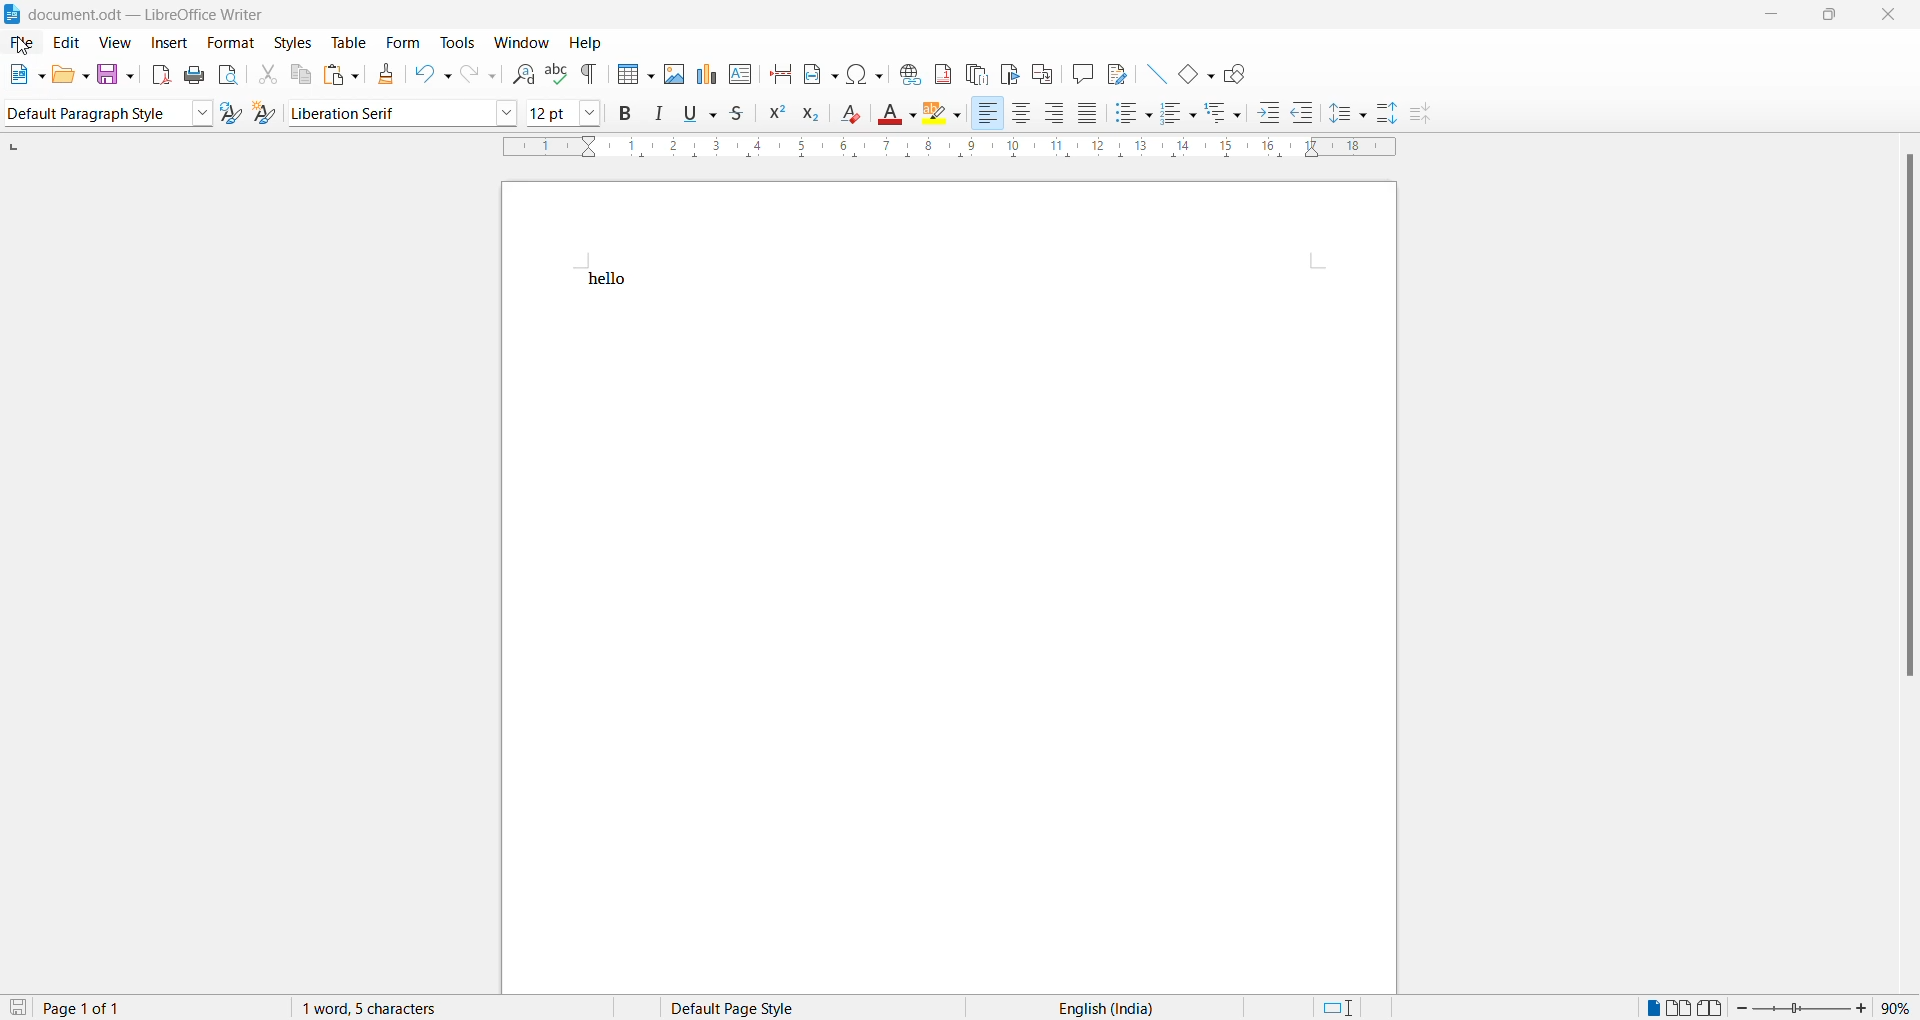 The image size is (1920, 1020). What do you see at coordinates (341, 75) in the screenshot?
I see `Paste options` at bounding box center [341, 75].